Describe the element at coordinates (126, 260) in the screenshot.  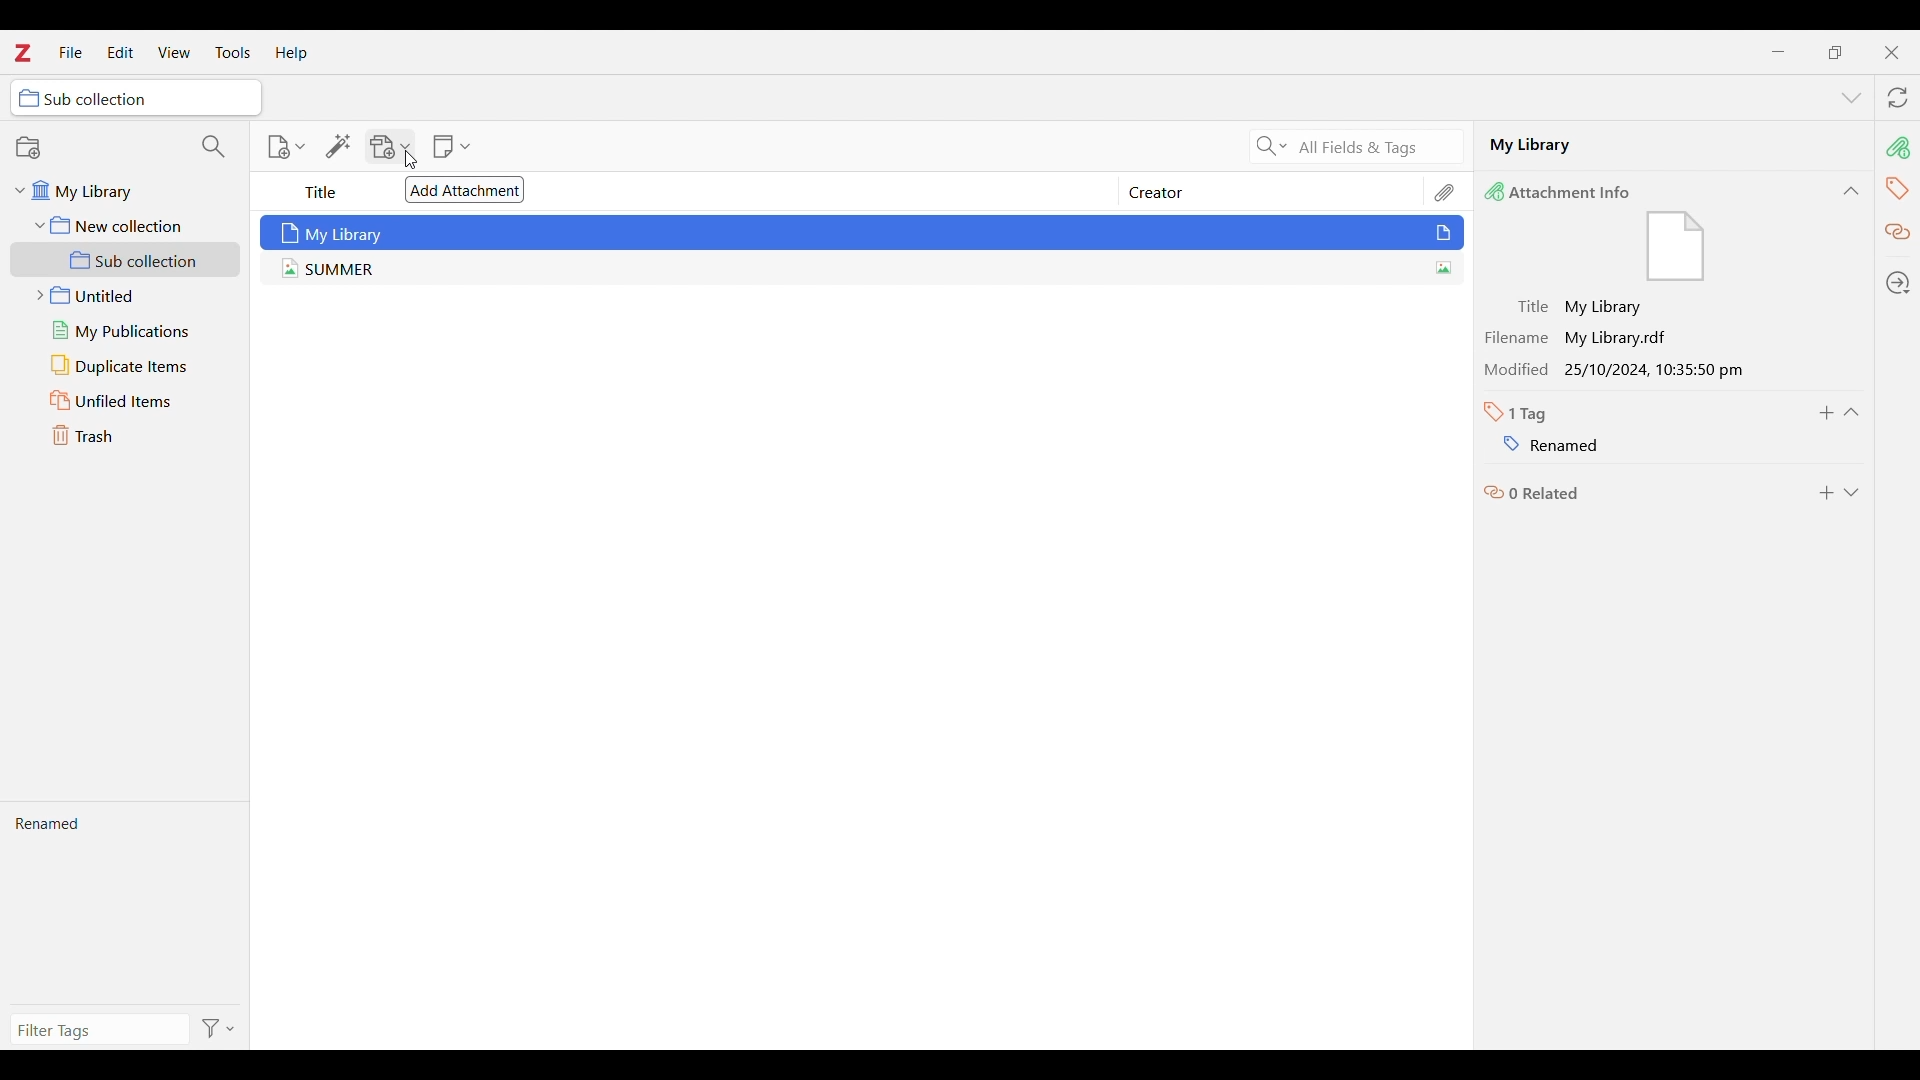
I see `Sub collection folder highlighted` at that location.